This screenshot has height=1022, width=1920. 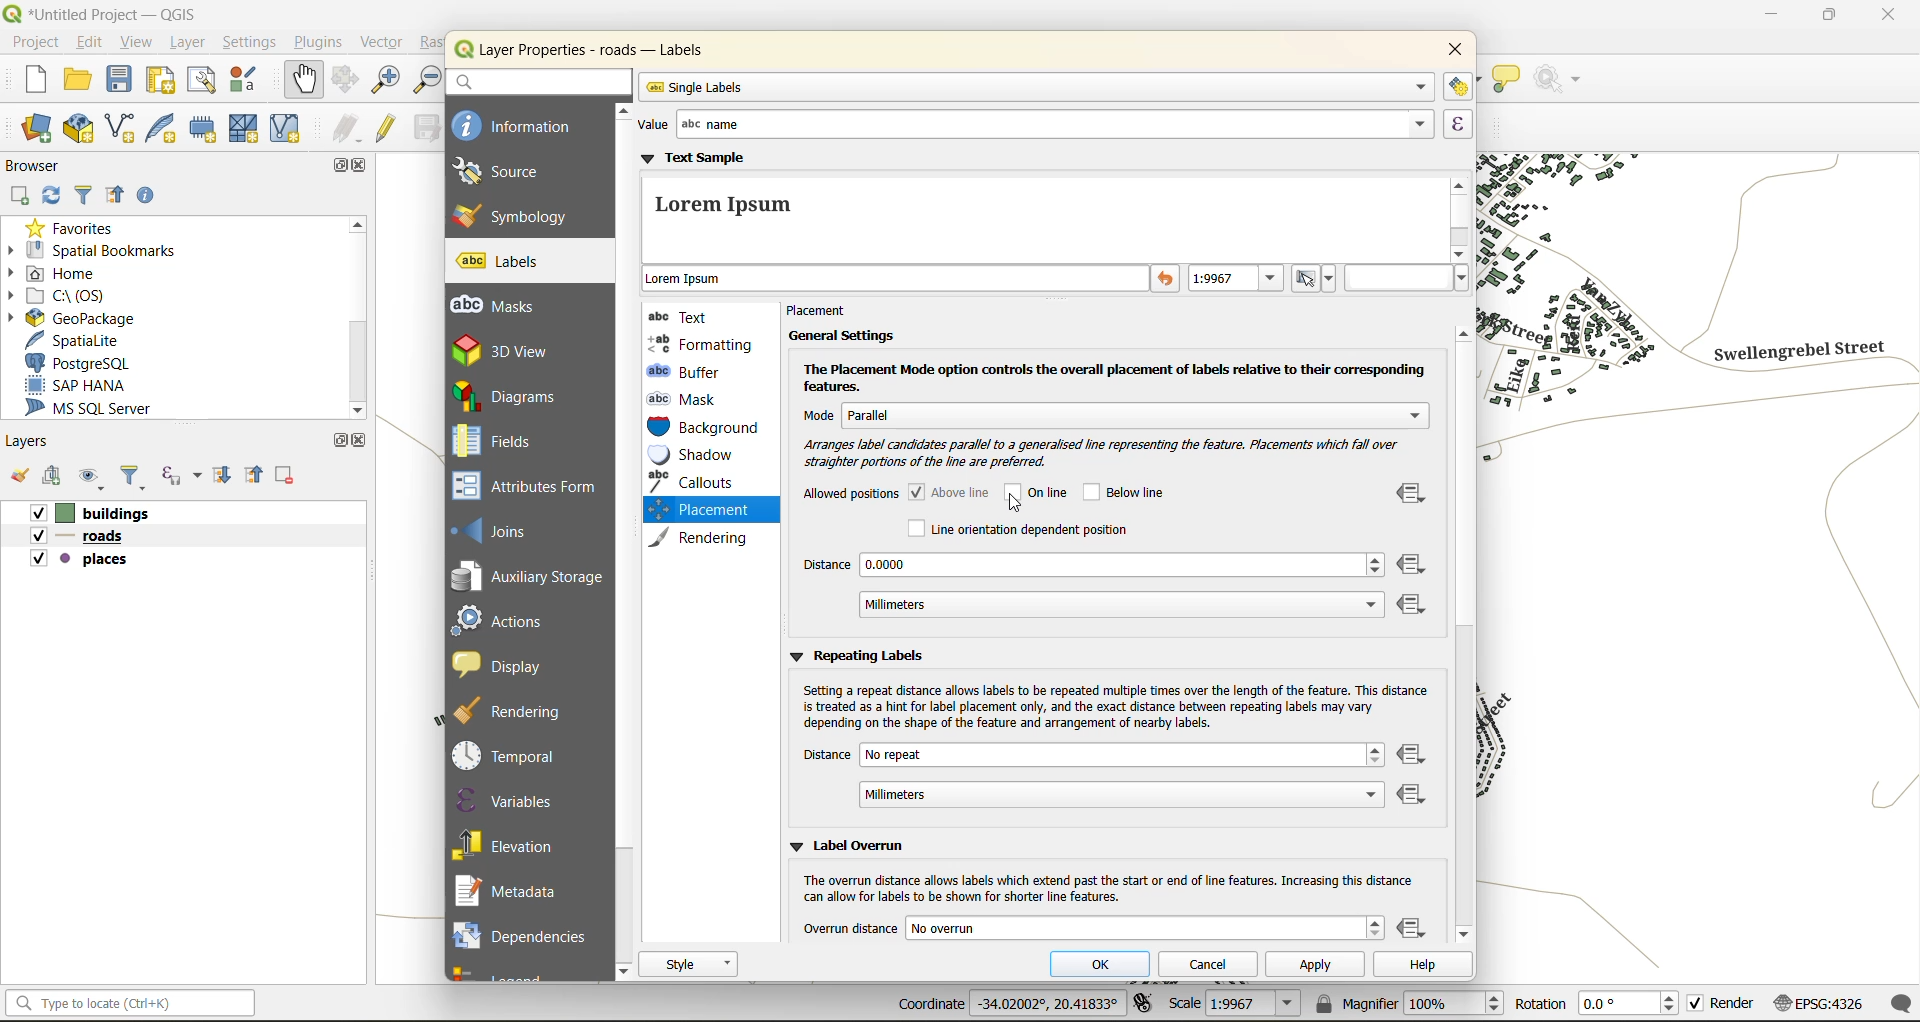 I want to click on distance, so click(x=1094, y=587).